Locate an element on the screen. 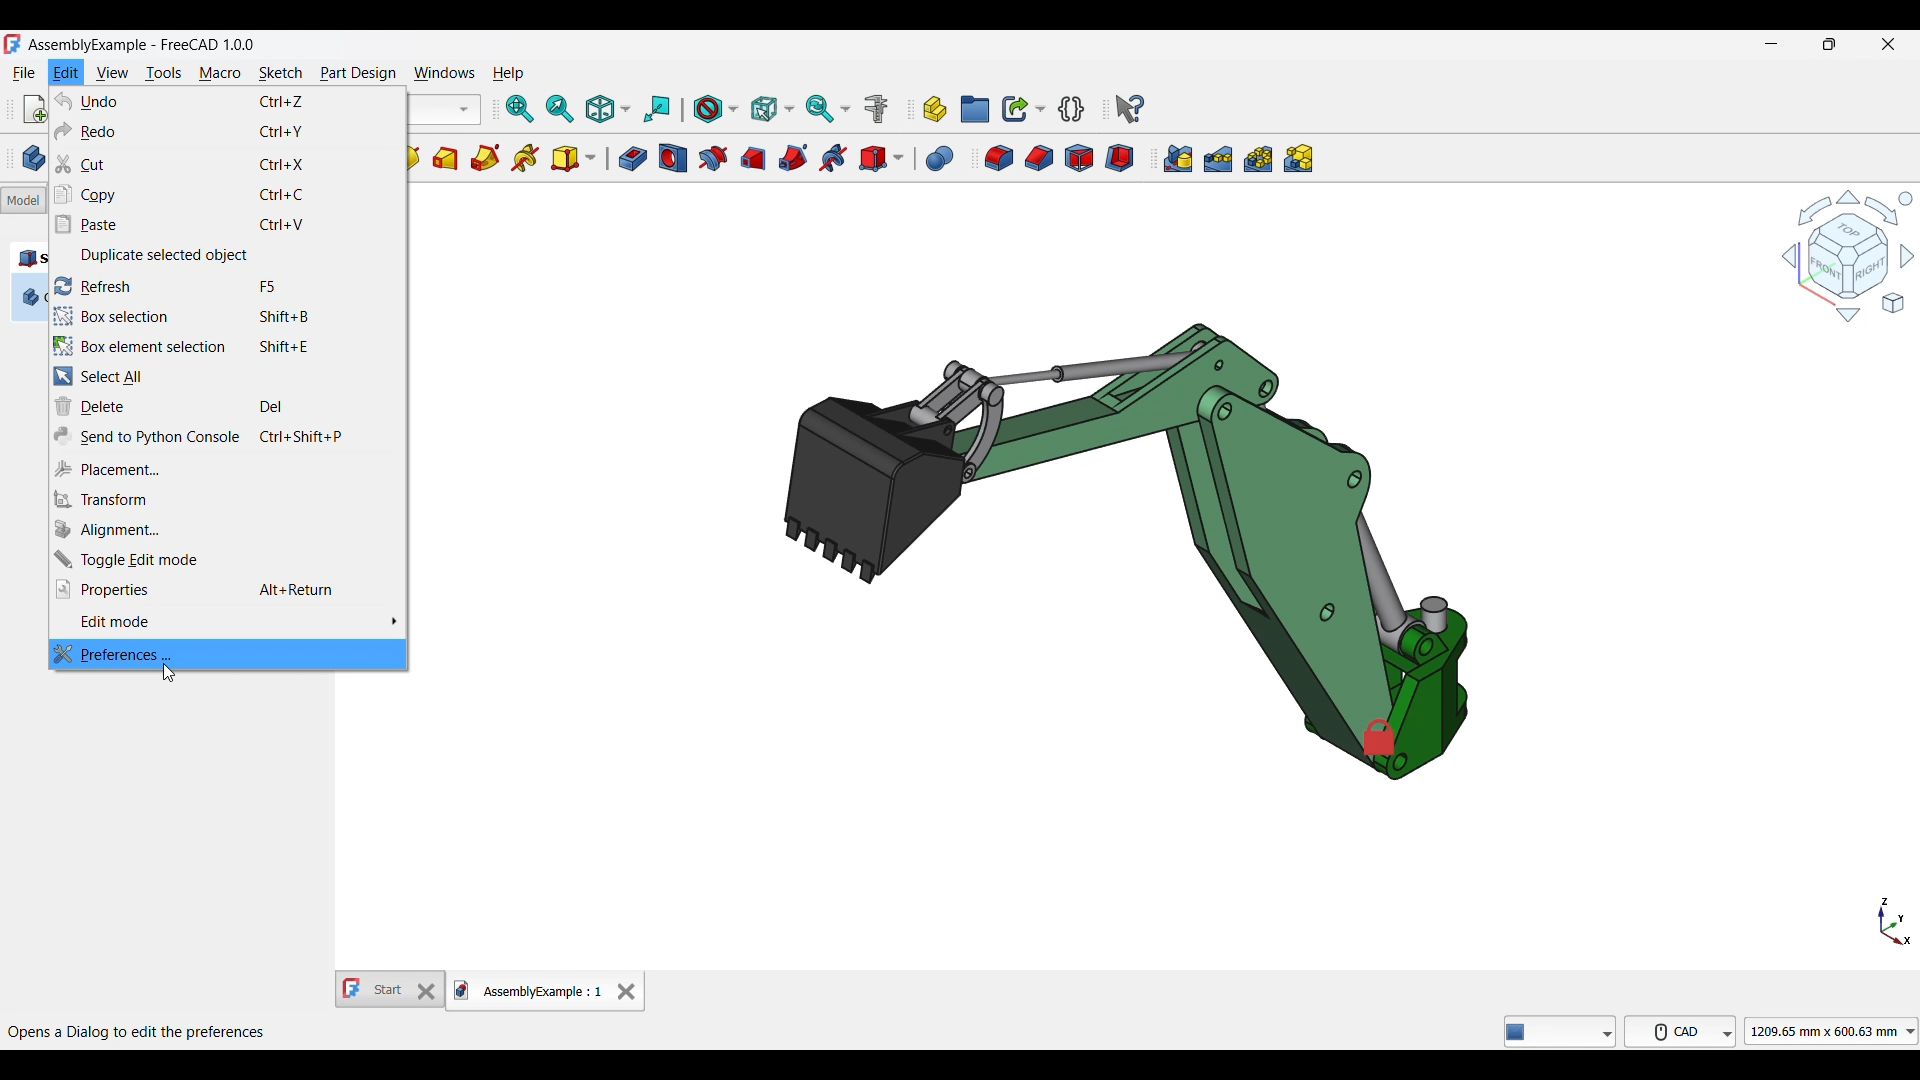  Show in smaller tab is located at coordinates (1830, 44).